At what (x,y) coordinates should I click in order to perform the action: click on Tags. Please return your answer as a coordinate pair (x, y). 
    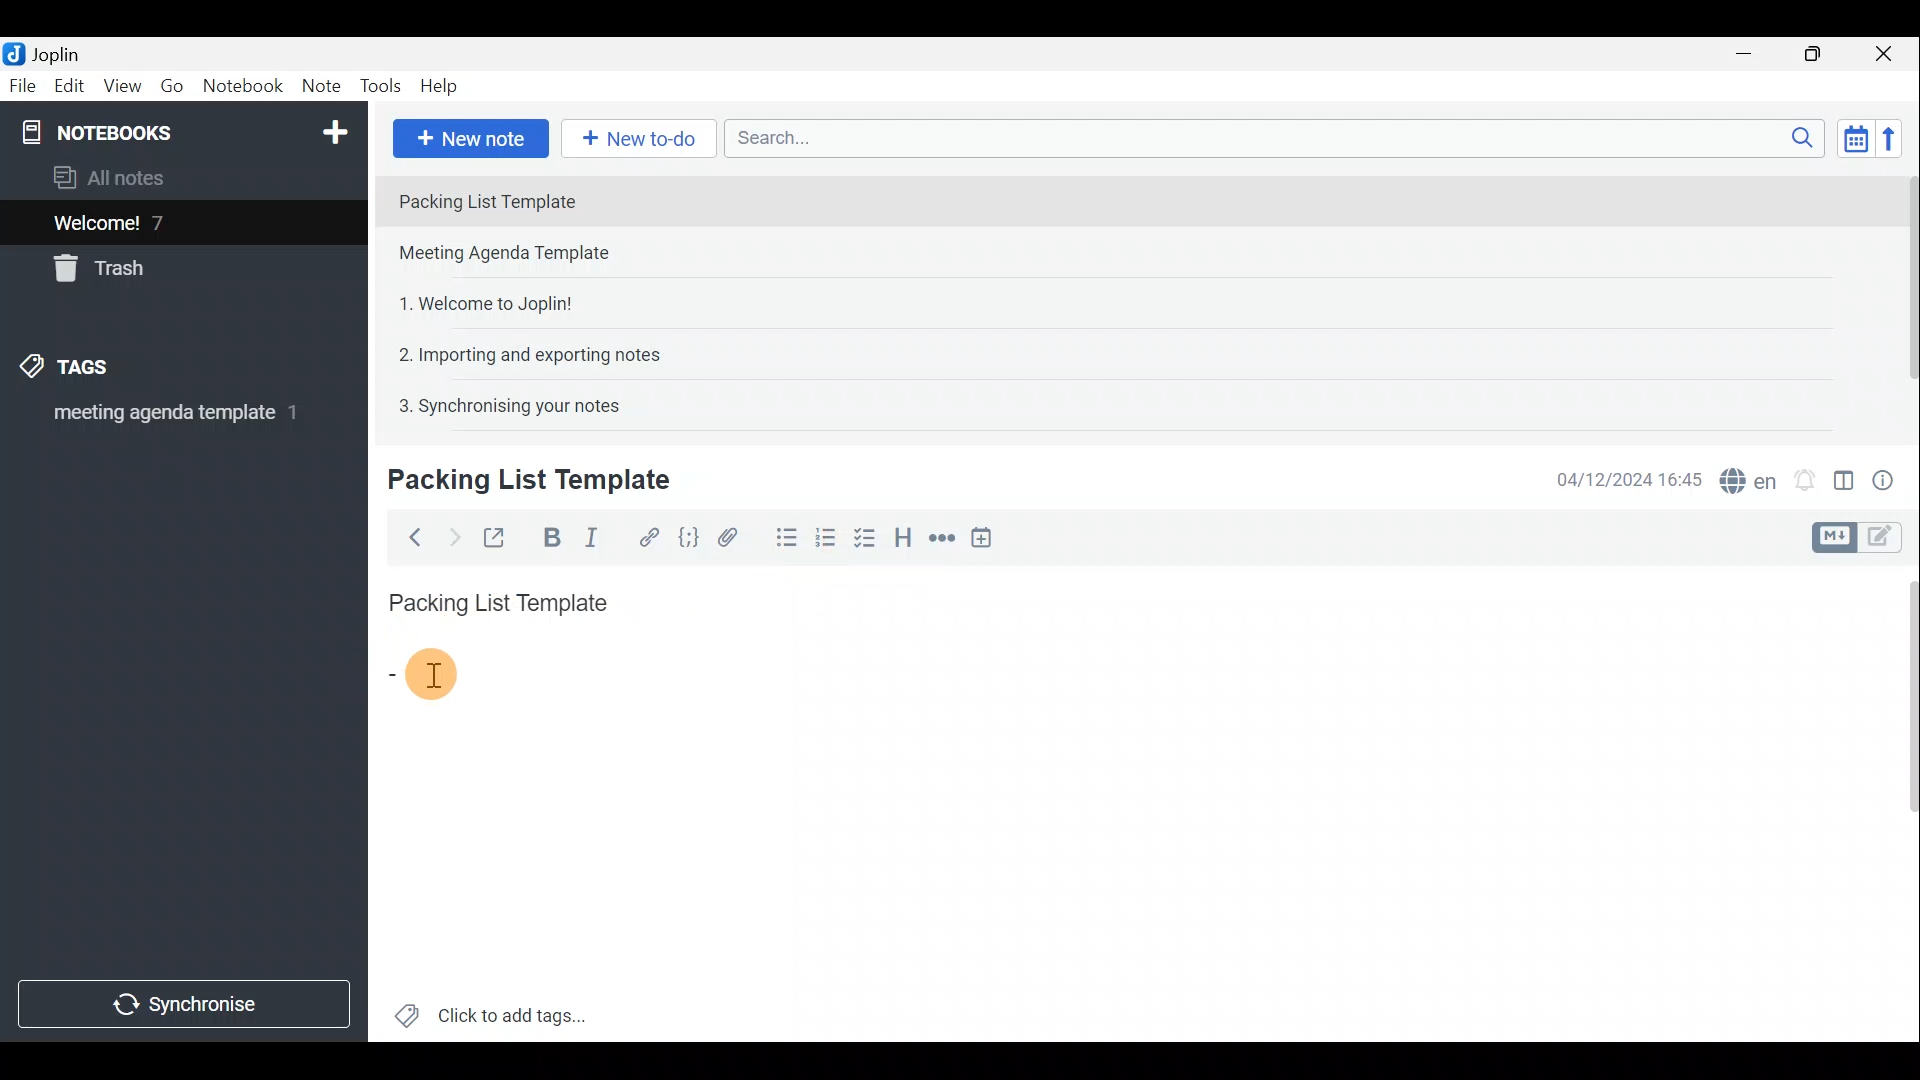
    Looking at the image, I should click on (97, 370).